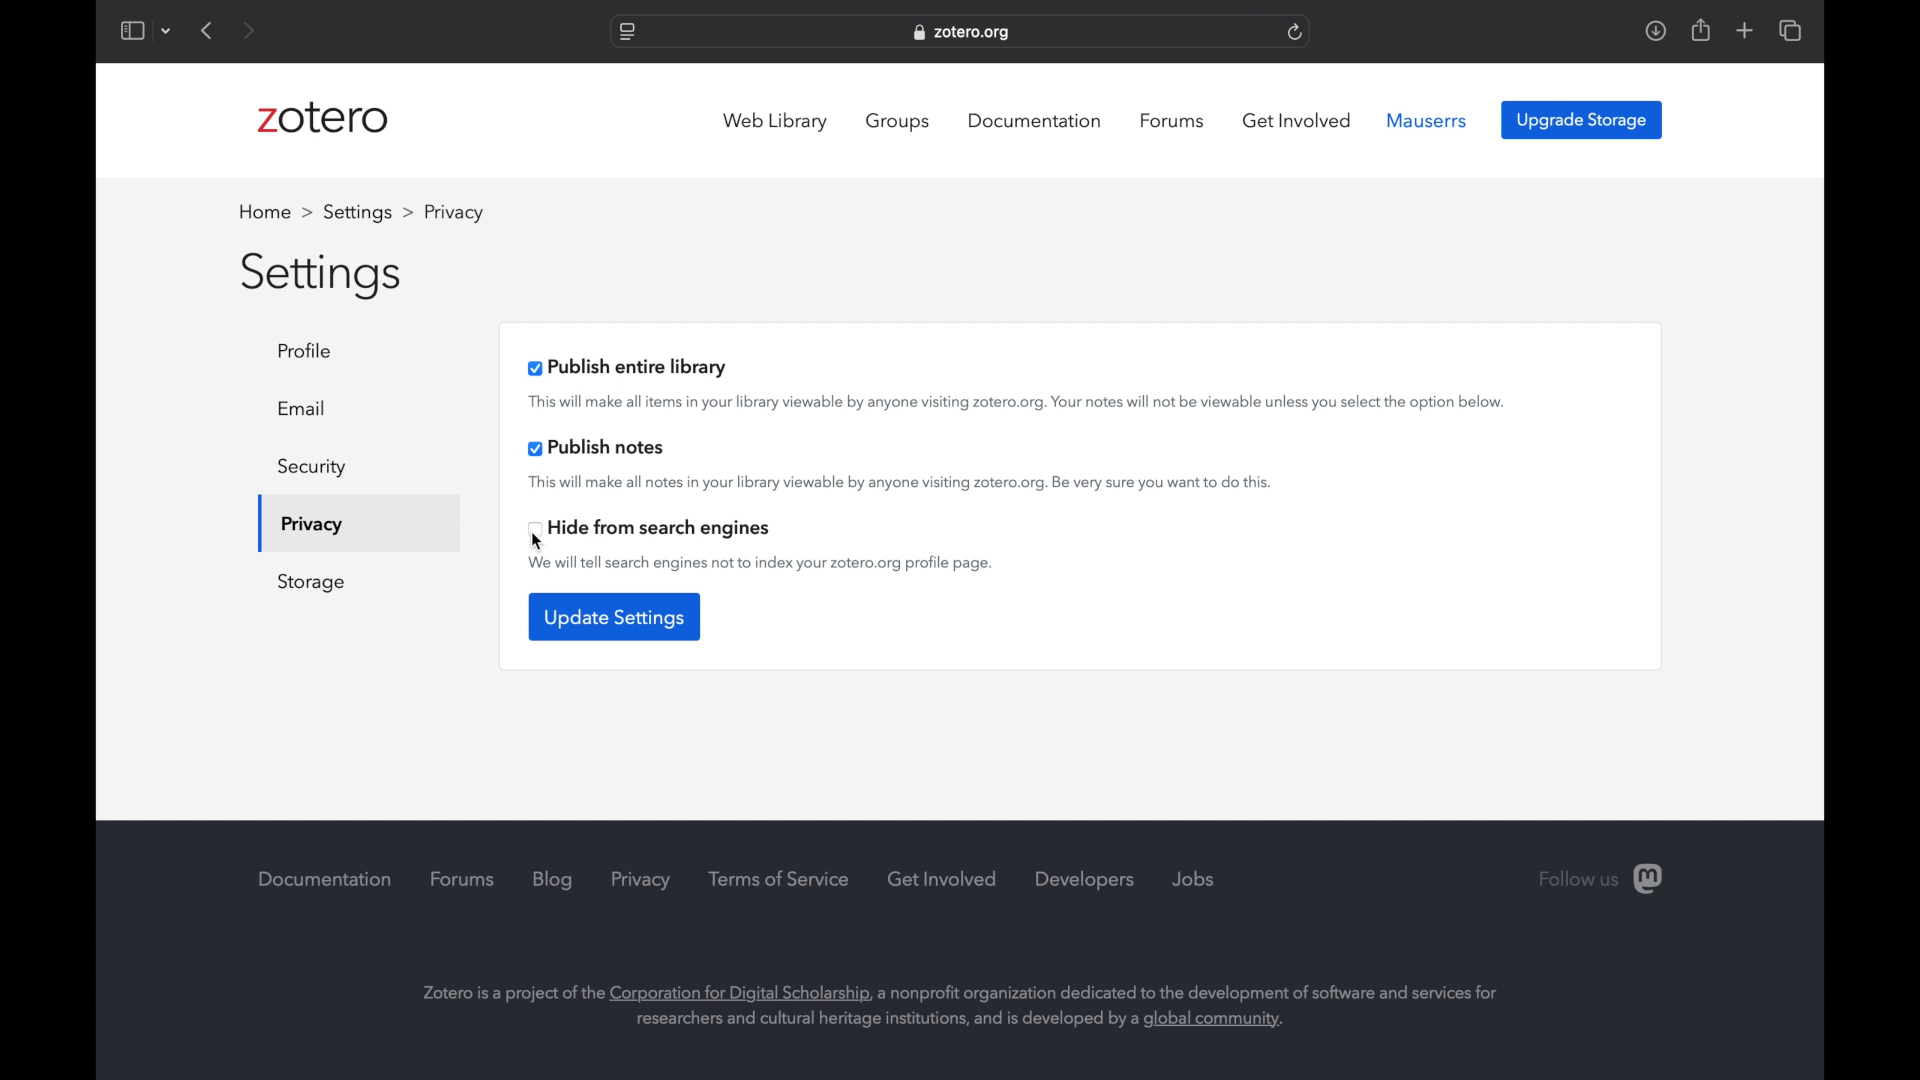  I want to click on storage, so click(312, 583).